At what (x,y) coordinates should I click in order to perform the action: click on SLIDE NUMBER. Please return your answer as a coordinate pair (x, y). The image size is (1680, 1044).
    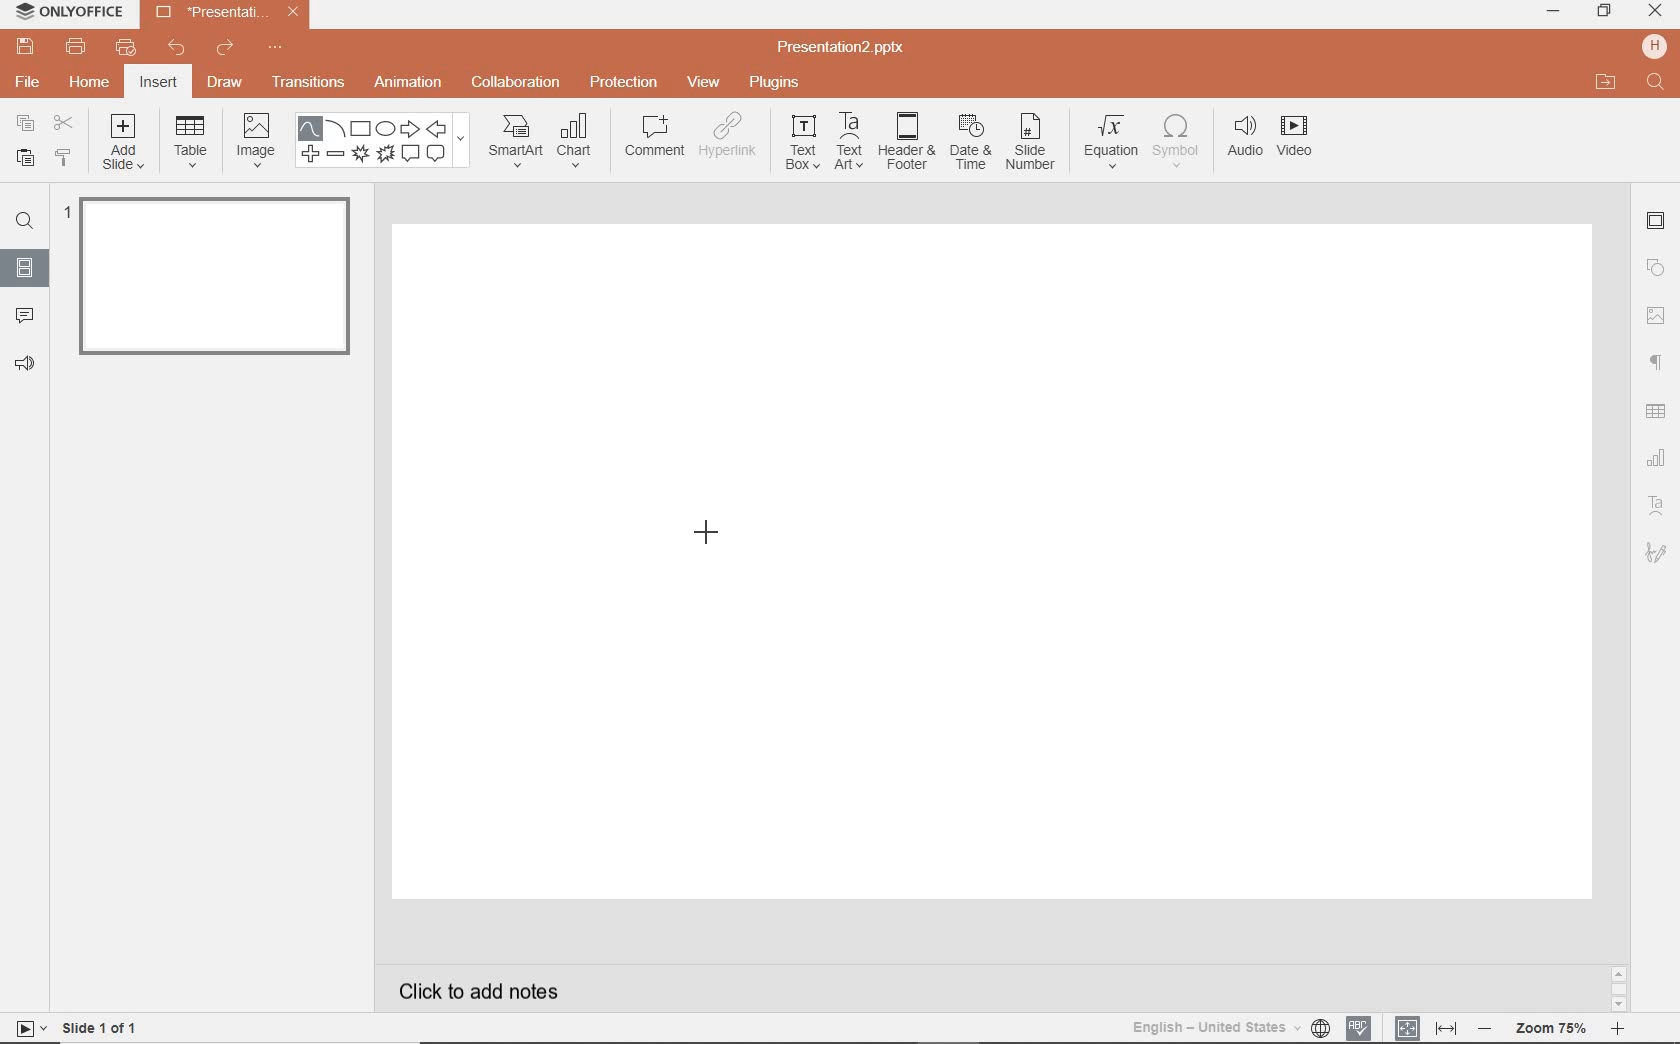
    Looking at the image, I should click on (1031, 147).